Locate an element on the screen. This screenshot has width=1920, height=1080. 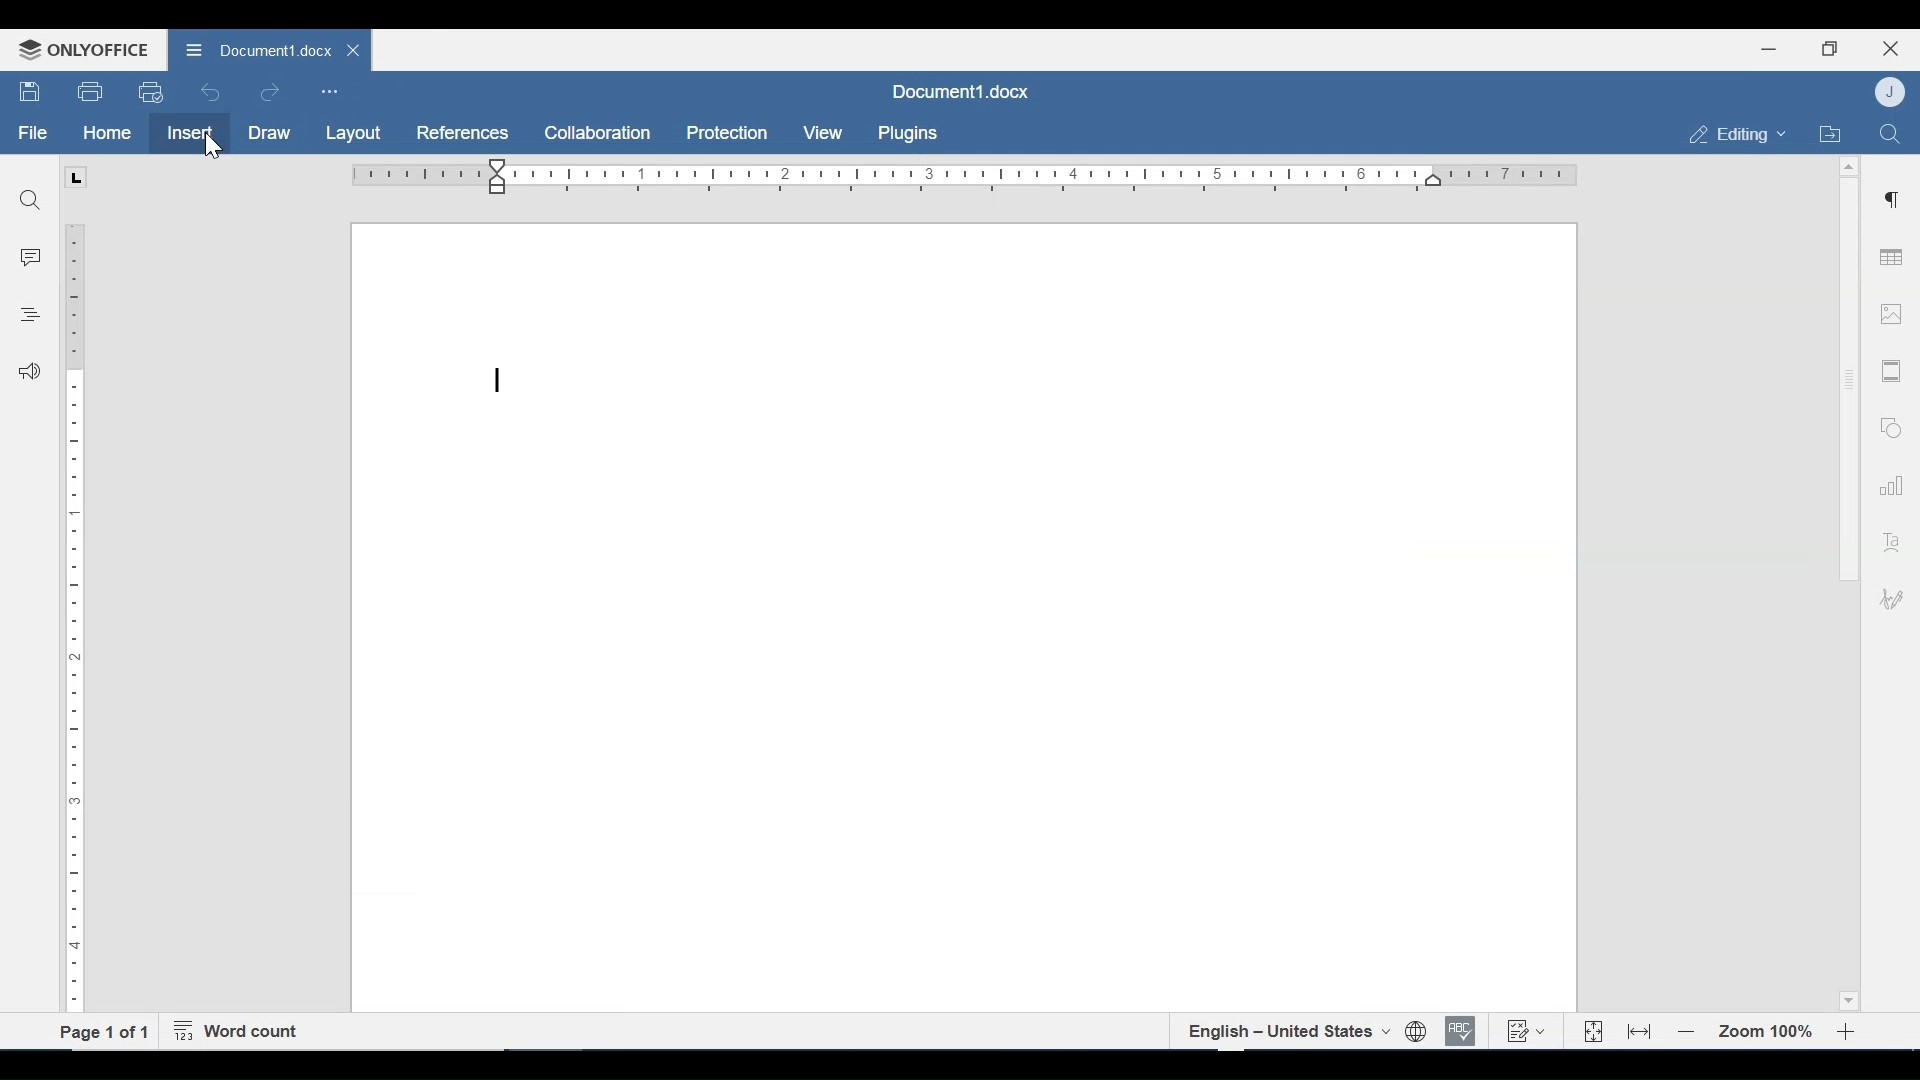
Print is located at coordinates (91, 92).